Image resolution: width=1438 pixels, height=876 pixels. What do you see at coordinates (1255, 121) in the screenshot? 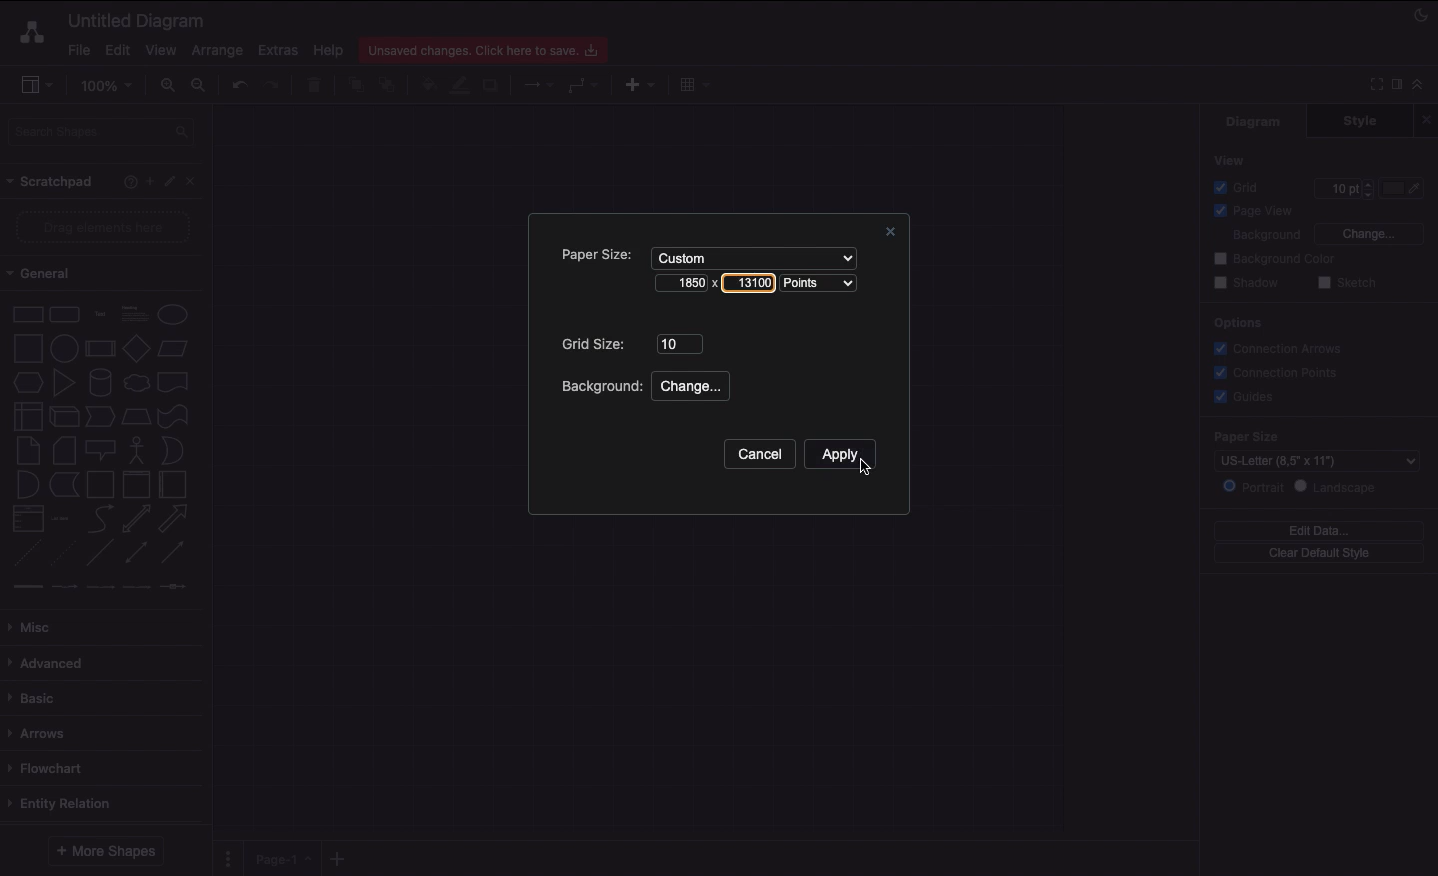
I see `Diagram` at bounding box center [1255, 121].